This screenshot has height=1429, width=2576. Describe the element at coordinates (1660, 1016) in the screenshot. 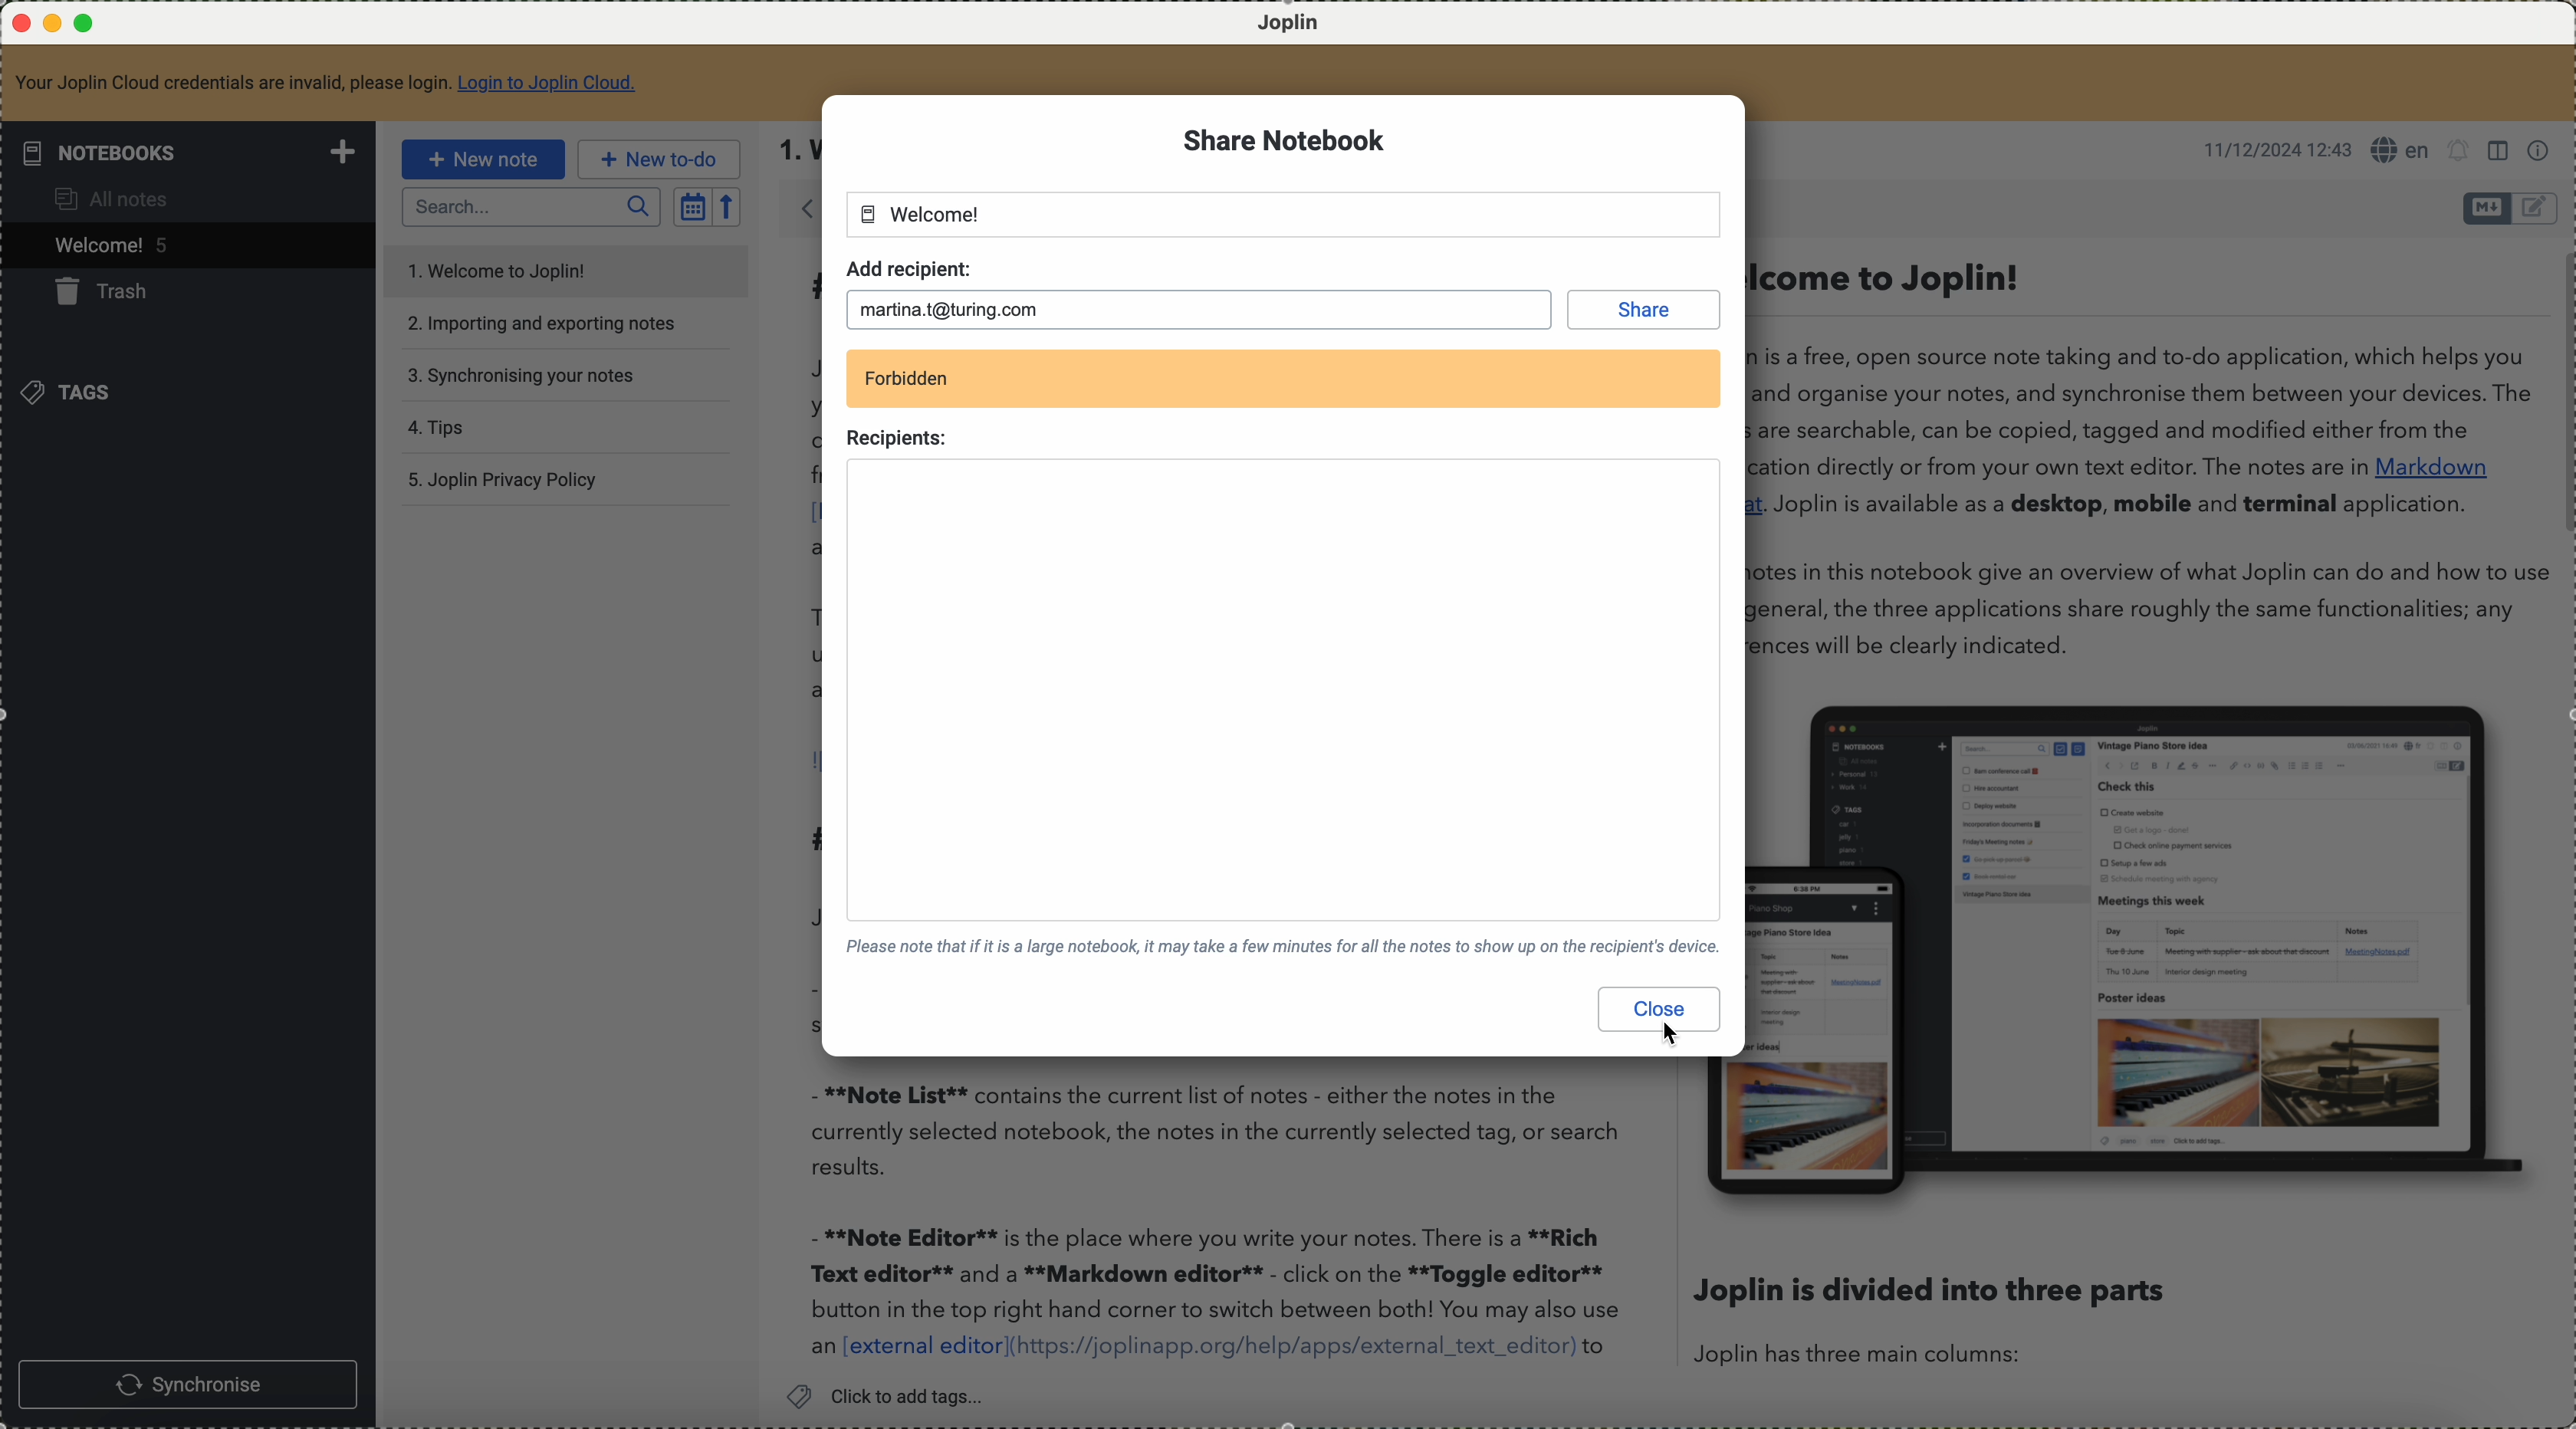

I see `click on close` at that location.